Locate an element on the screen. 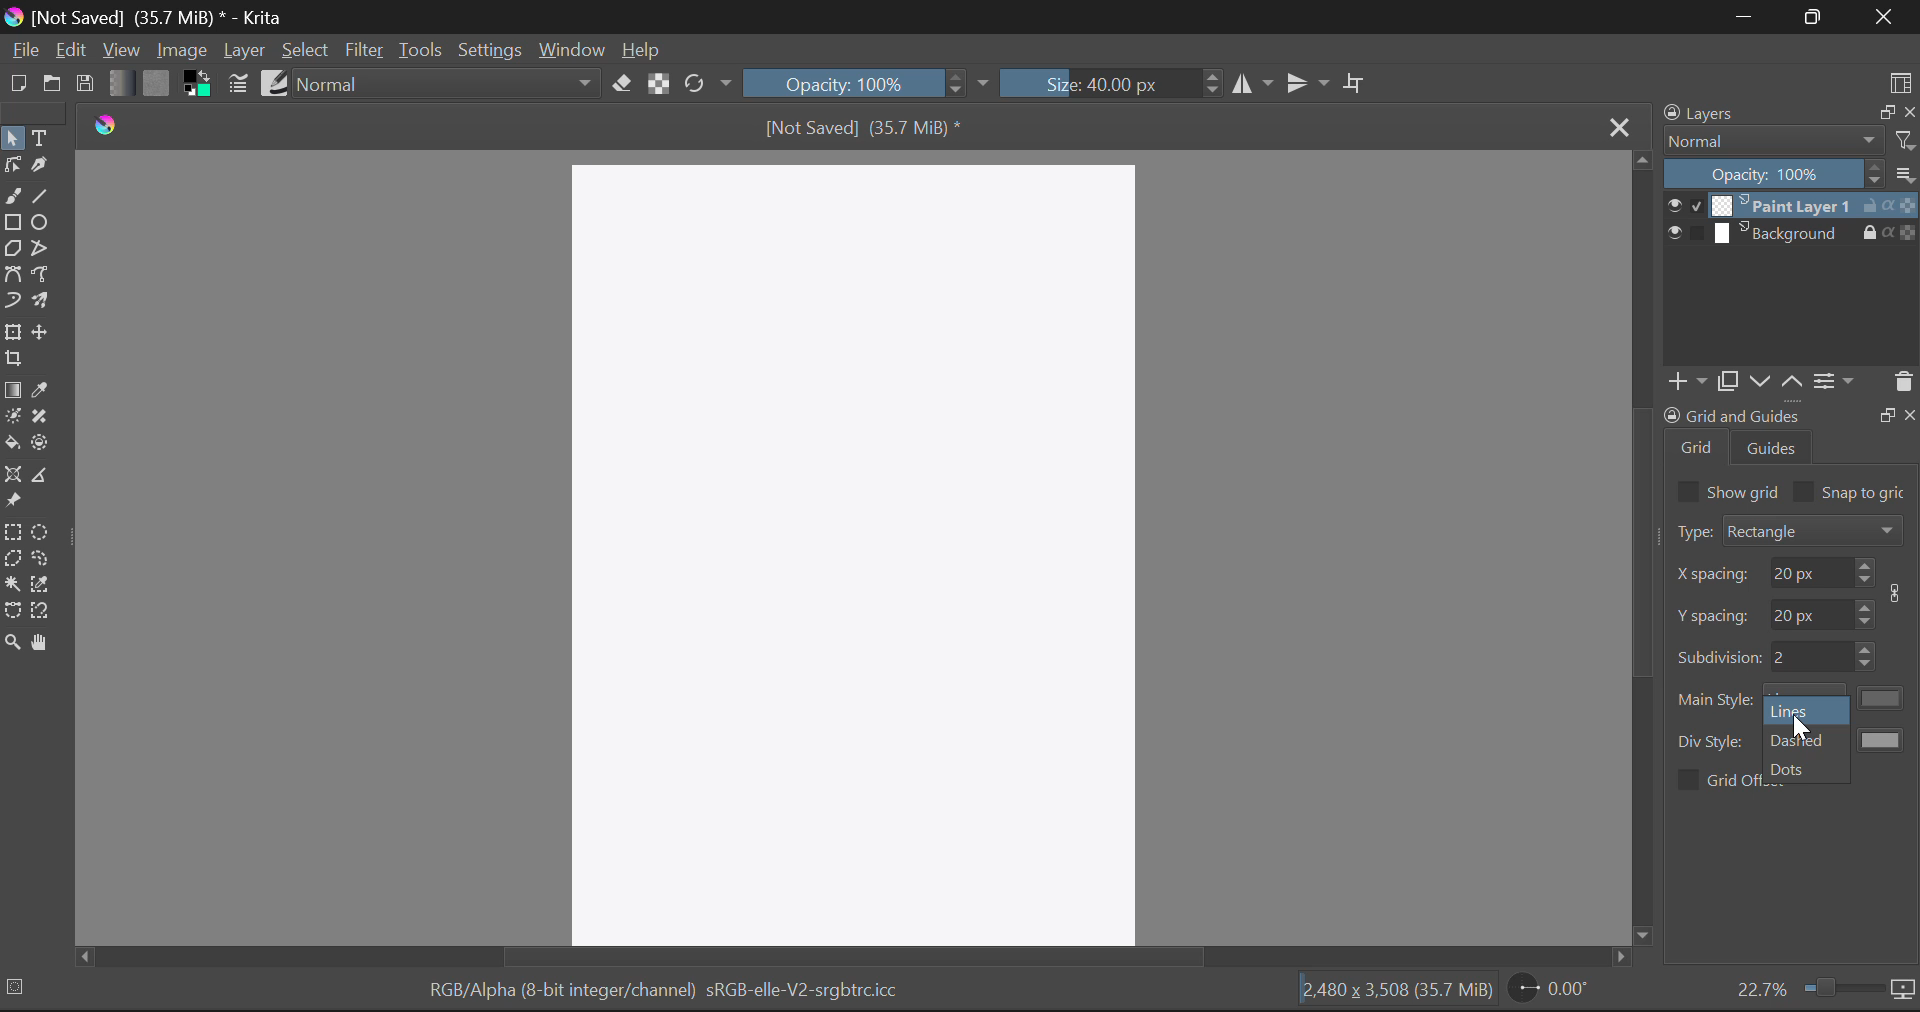  sub division is located at coordinates (1810, 657).